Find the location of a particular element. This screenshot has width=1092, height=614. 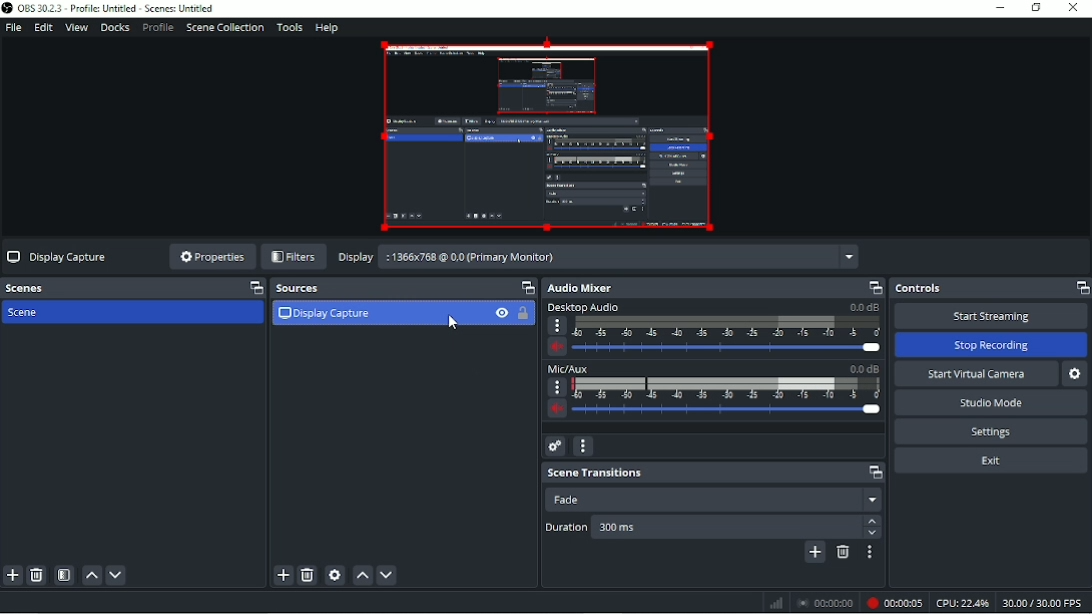

Remove selected source(s) is located at coordinates (308, 575).